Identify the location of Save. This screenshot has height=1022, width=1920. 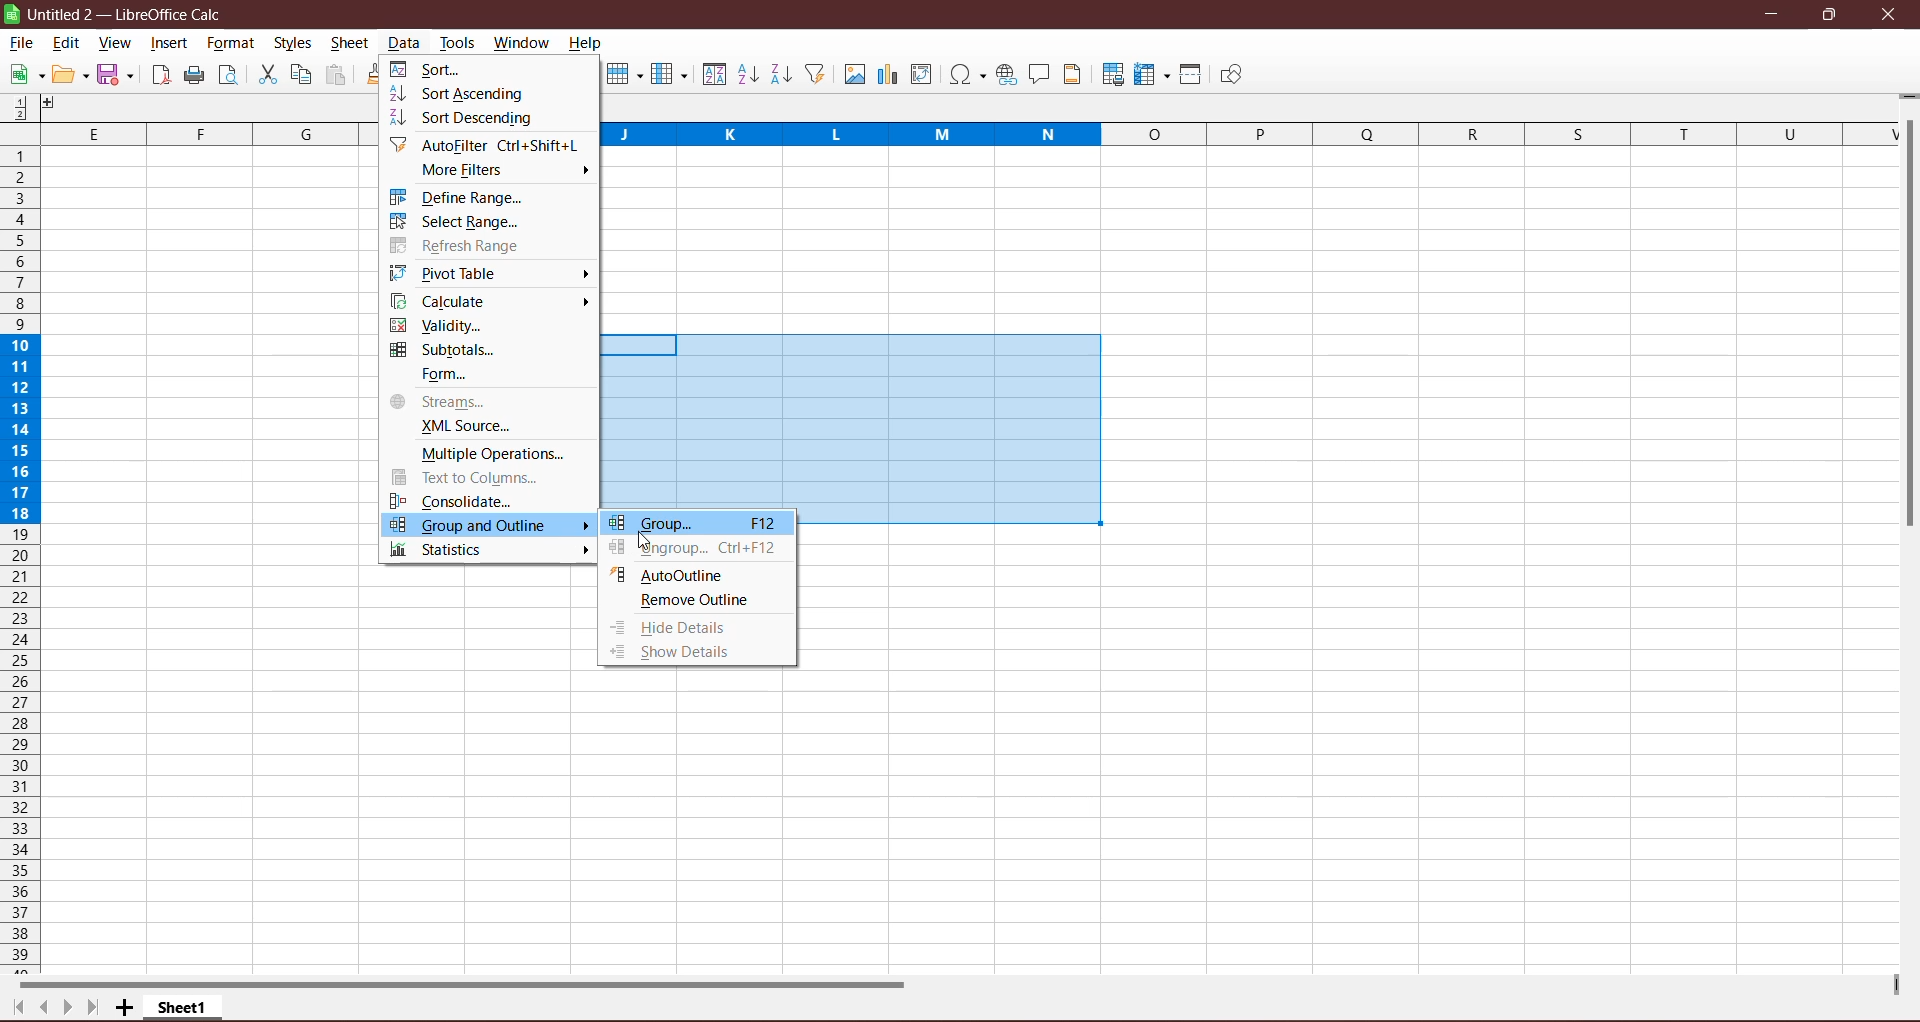
(118, 76).